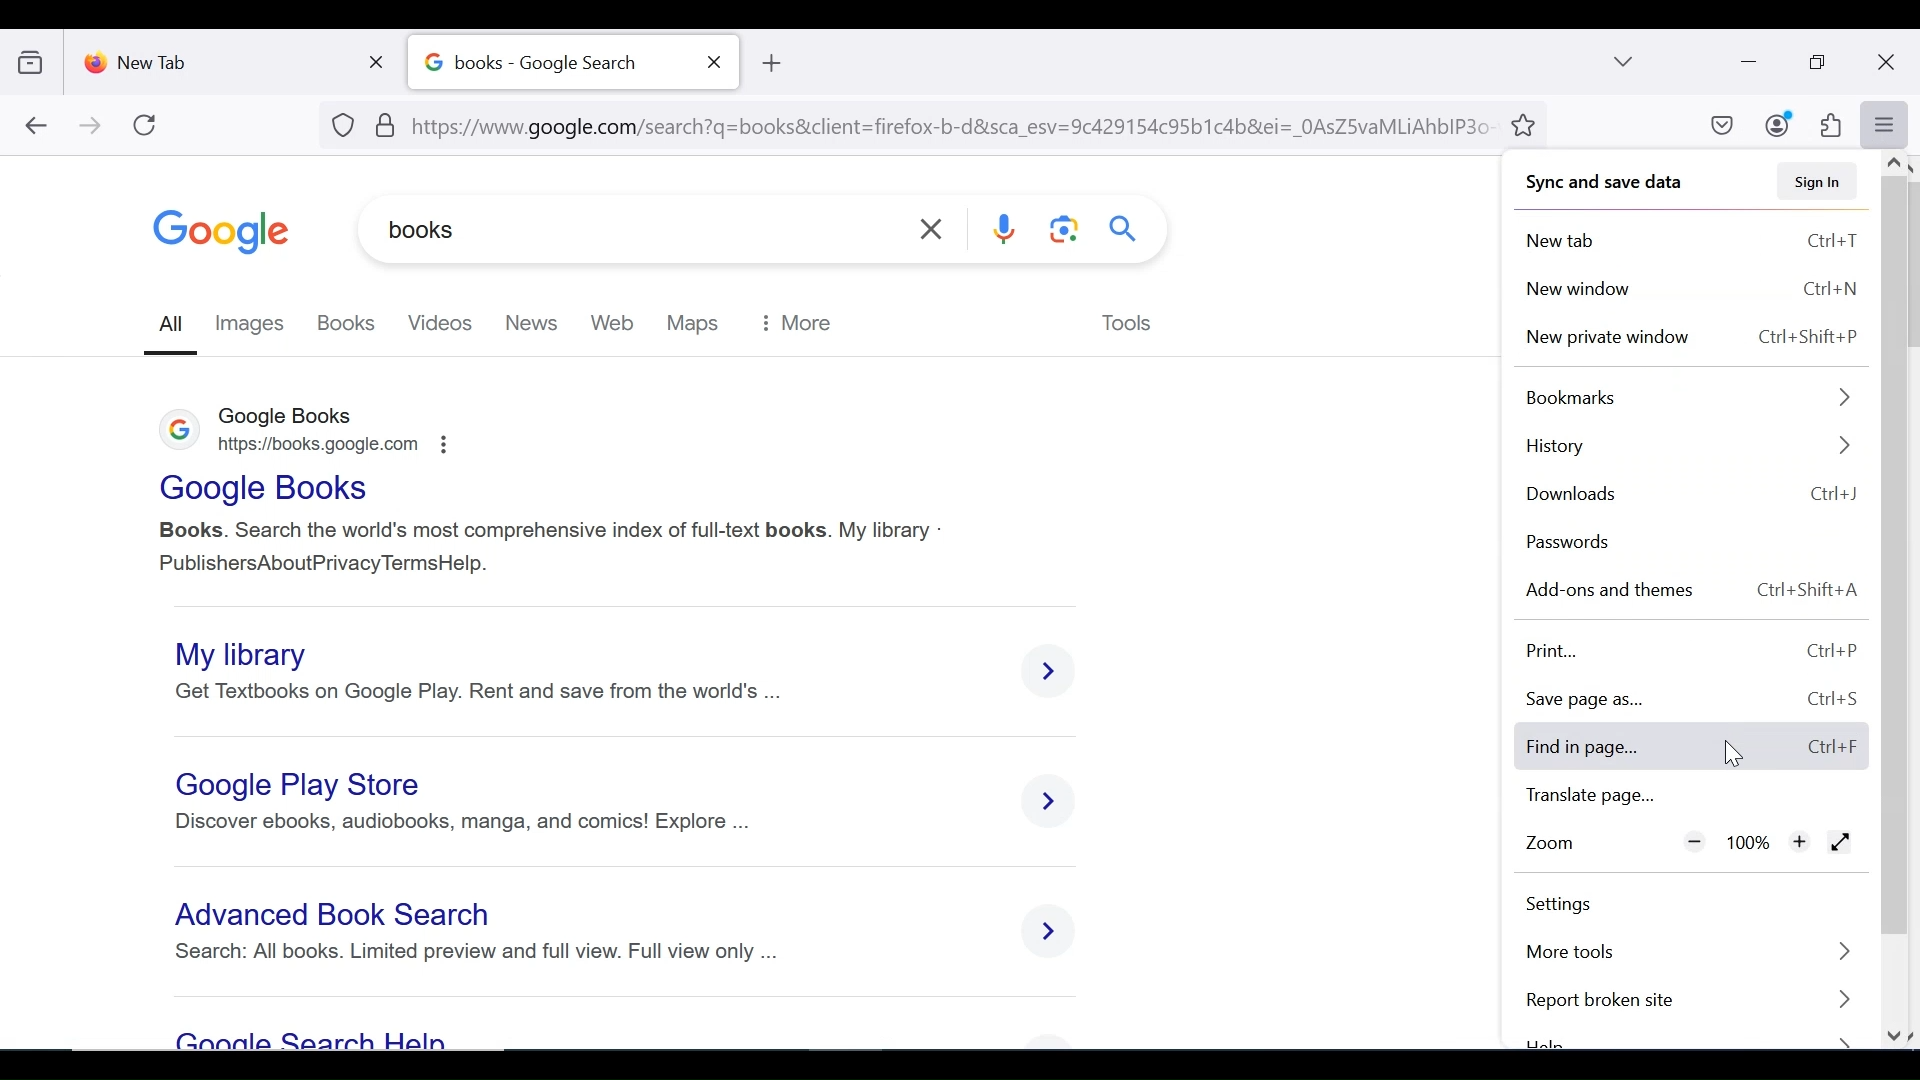 The width and height of the screenshot is (1920, 1080). I want to click on new tab, so click(1696, 243).